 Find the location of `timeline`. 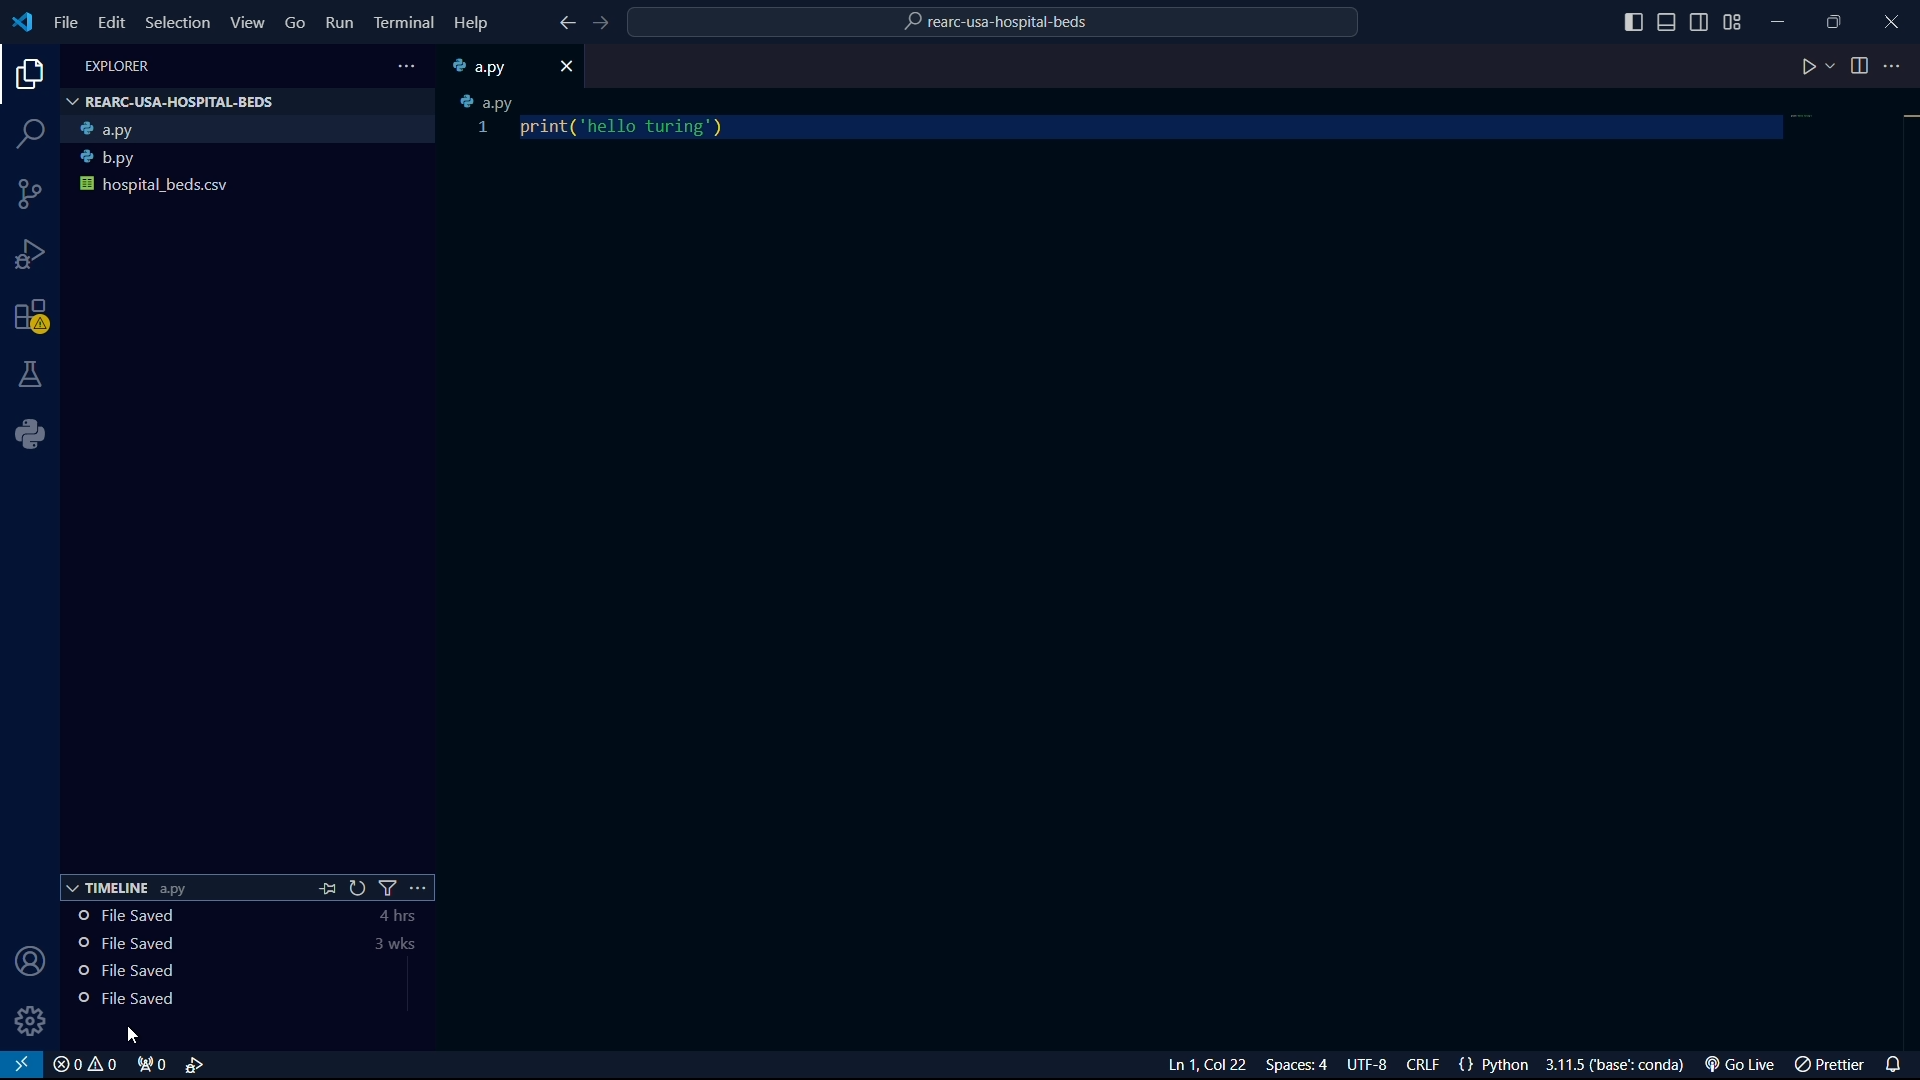

timeline is located at coordinates (201, 999).